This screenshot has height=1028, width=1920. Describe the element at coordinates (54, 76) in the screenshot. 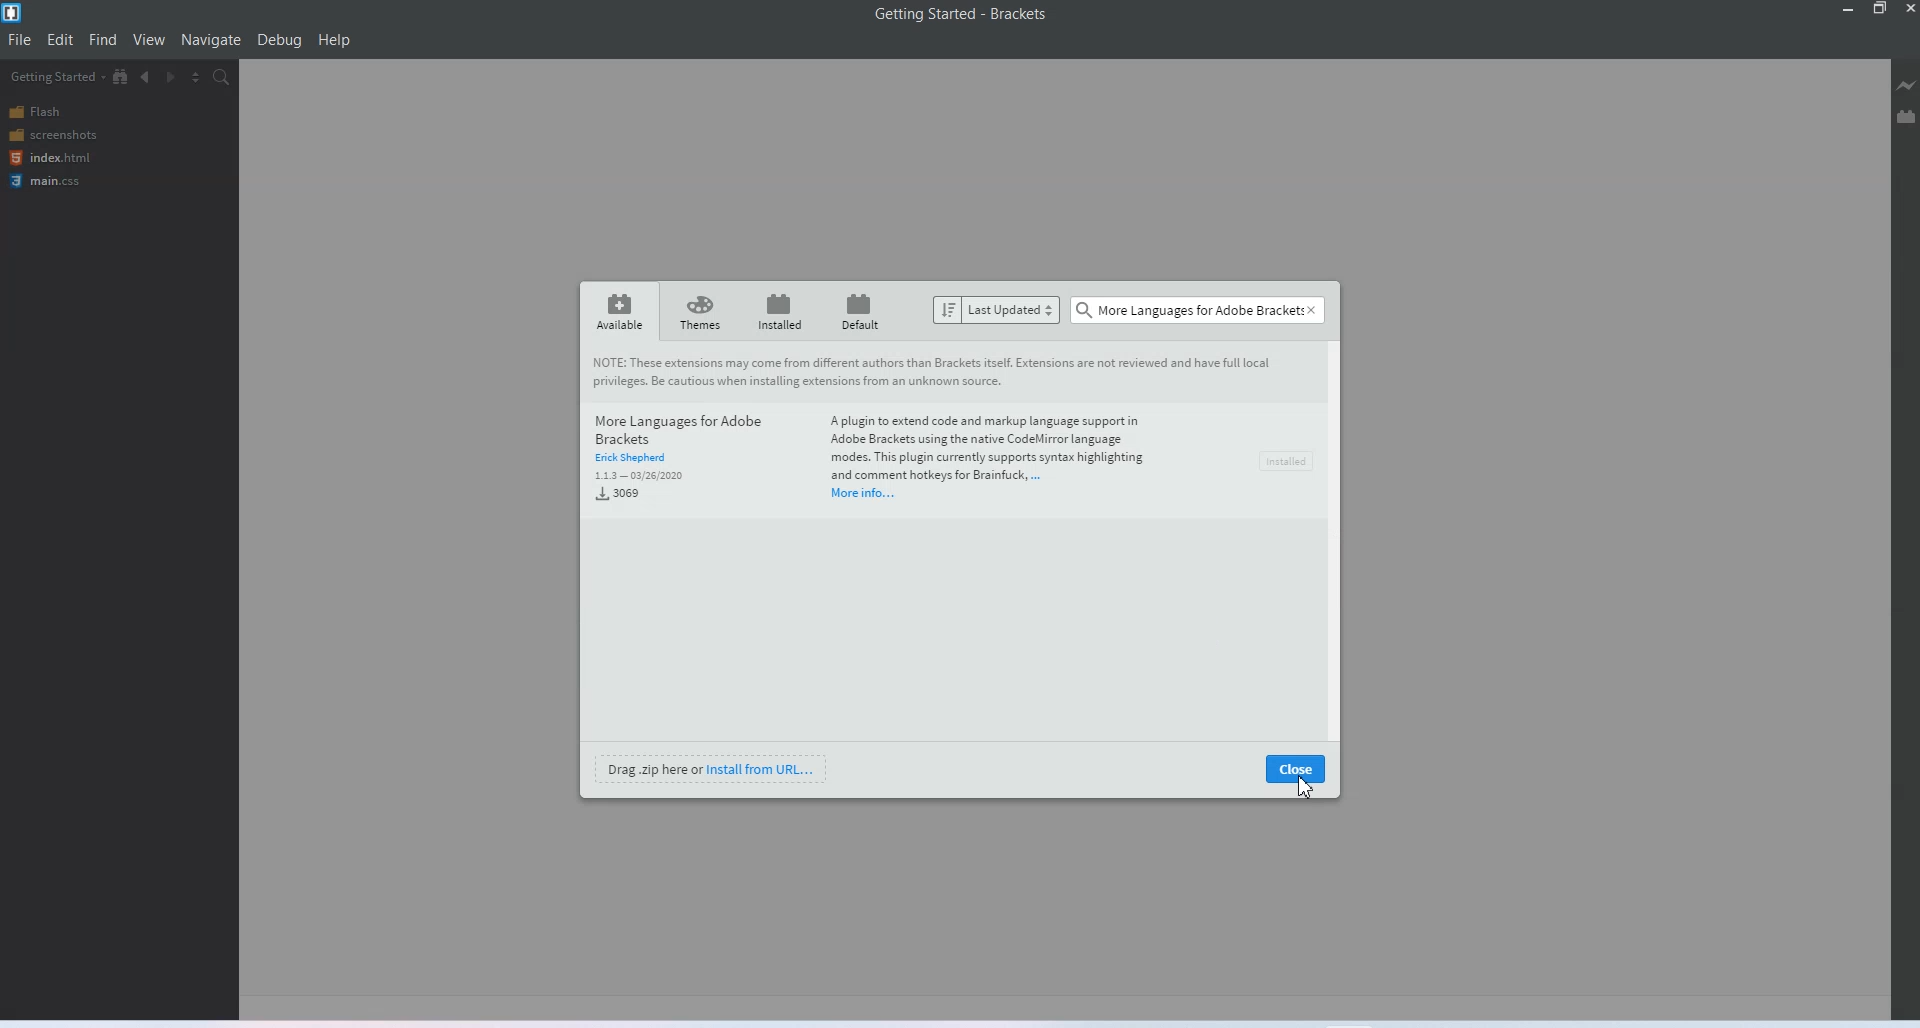

I see `Getting Started` at that location.